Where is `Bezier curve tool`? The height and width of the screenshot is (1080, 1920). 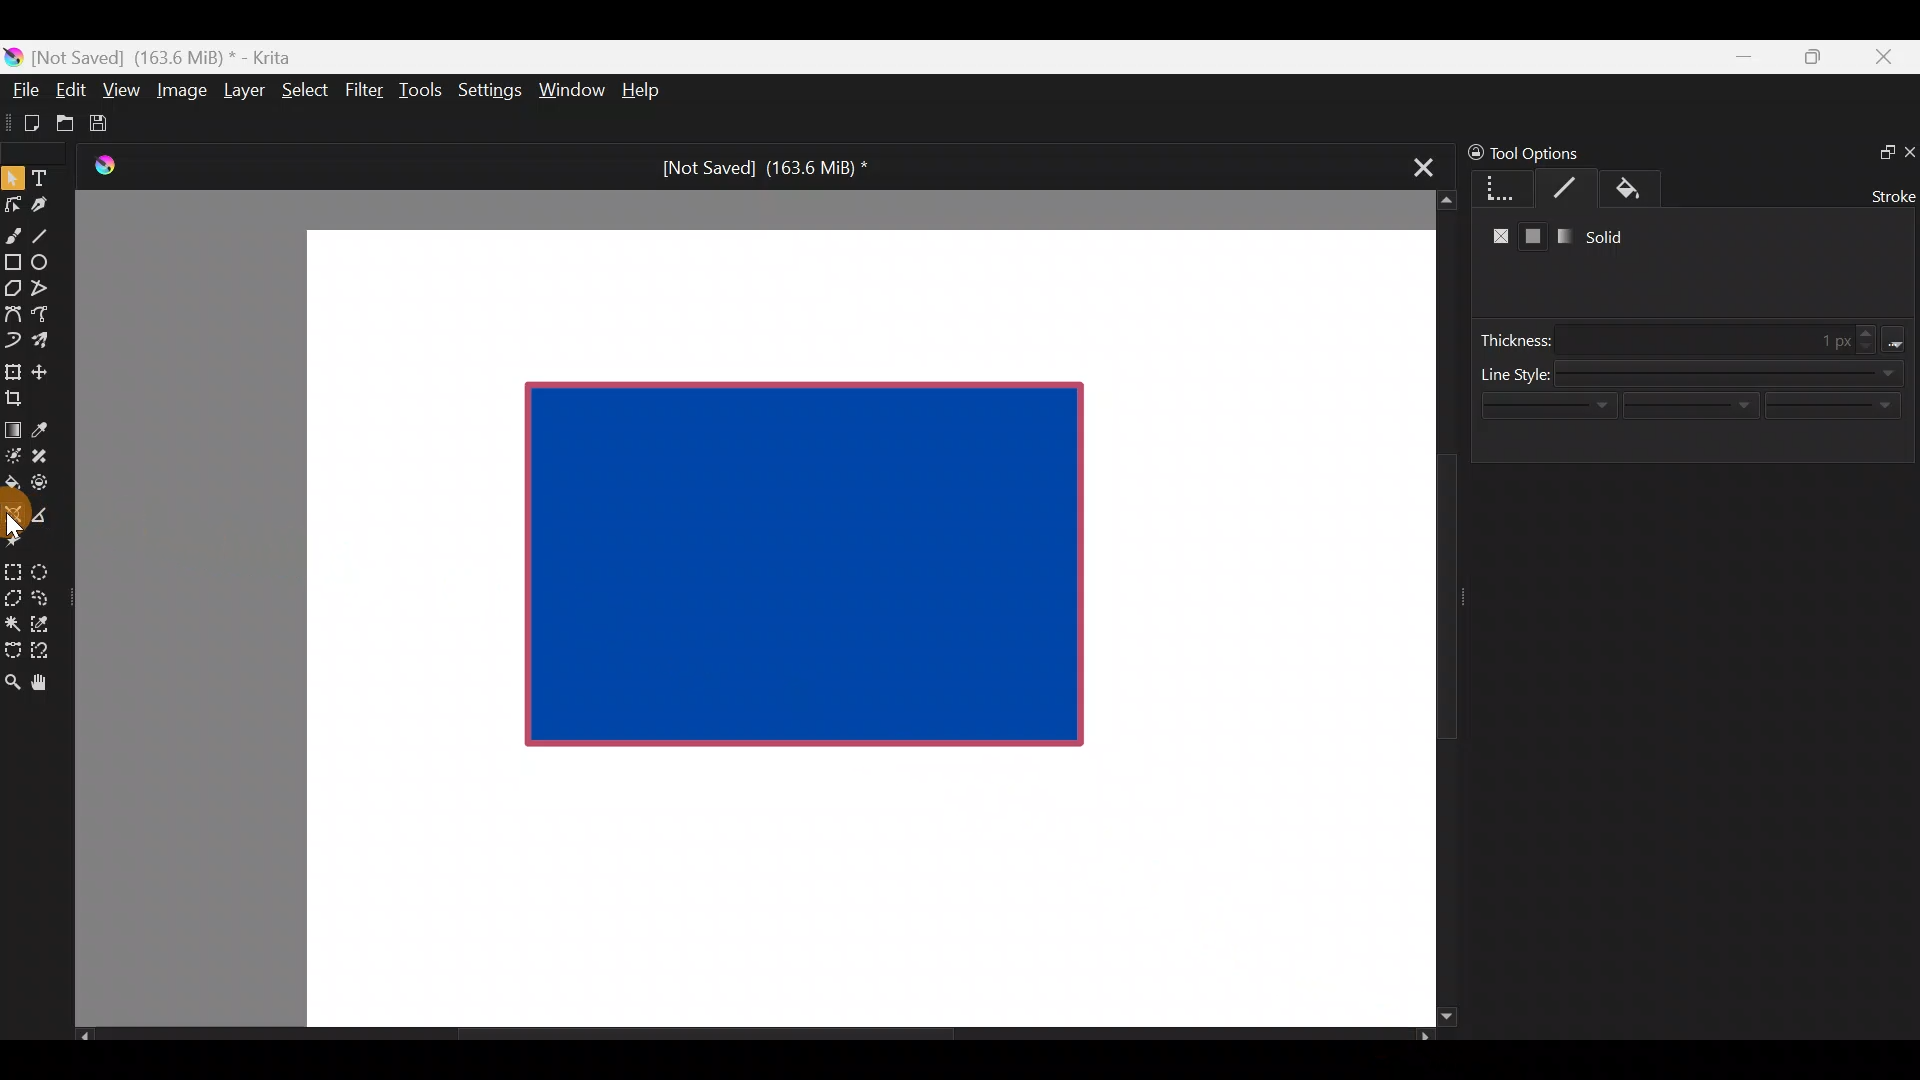 Bezier curve tool is located at coordinates (12, 316).